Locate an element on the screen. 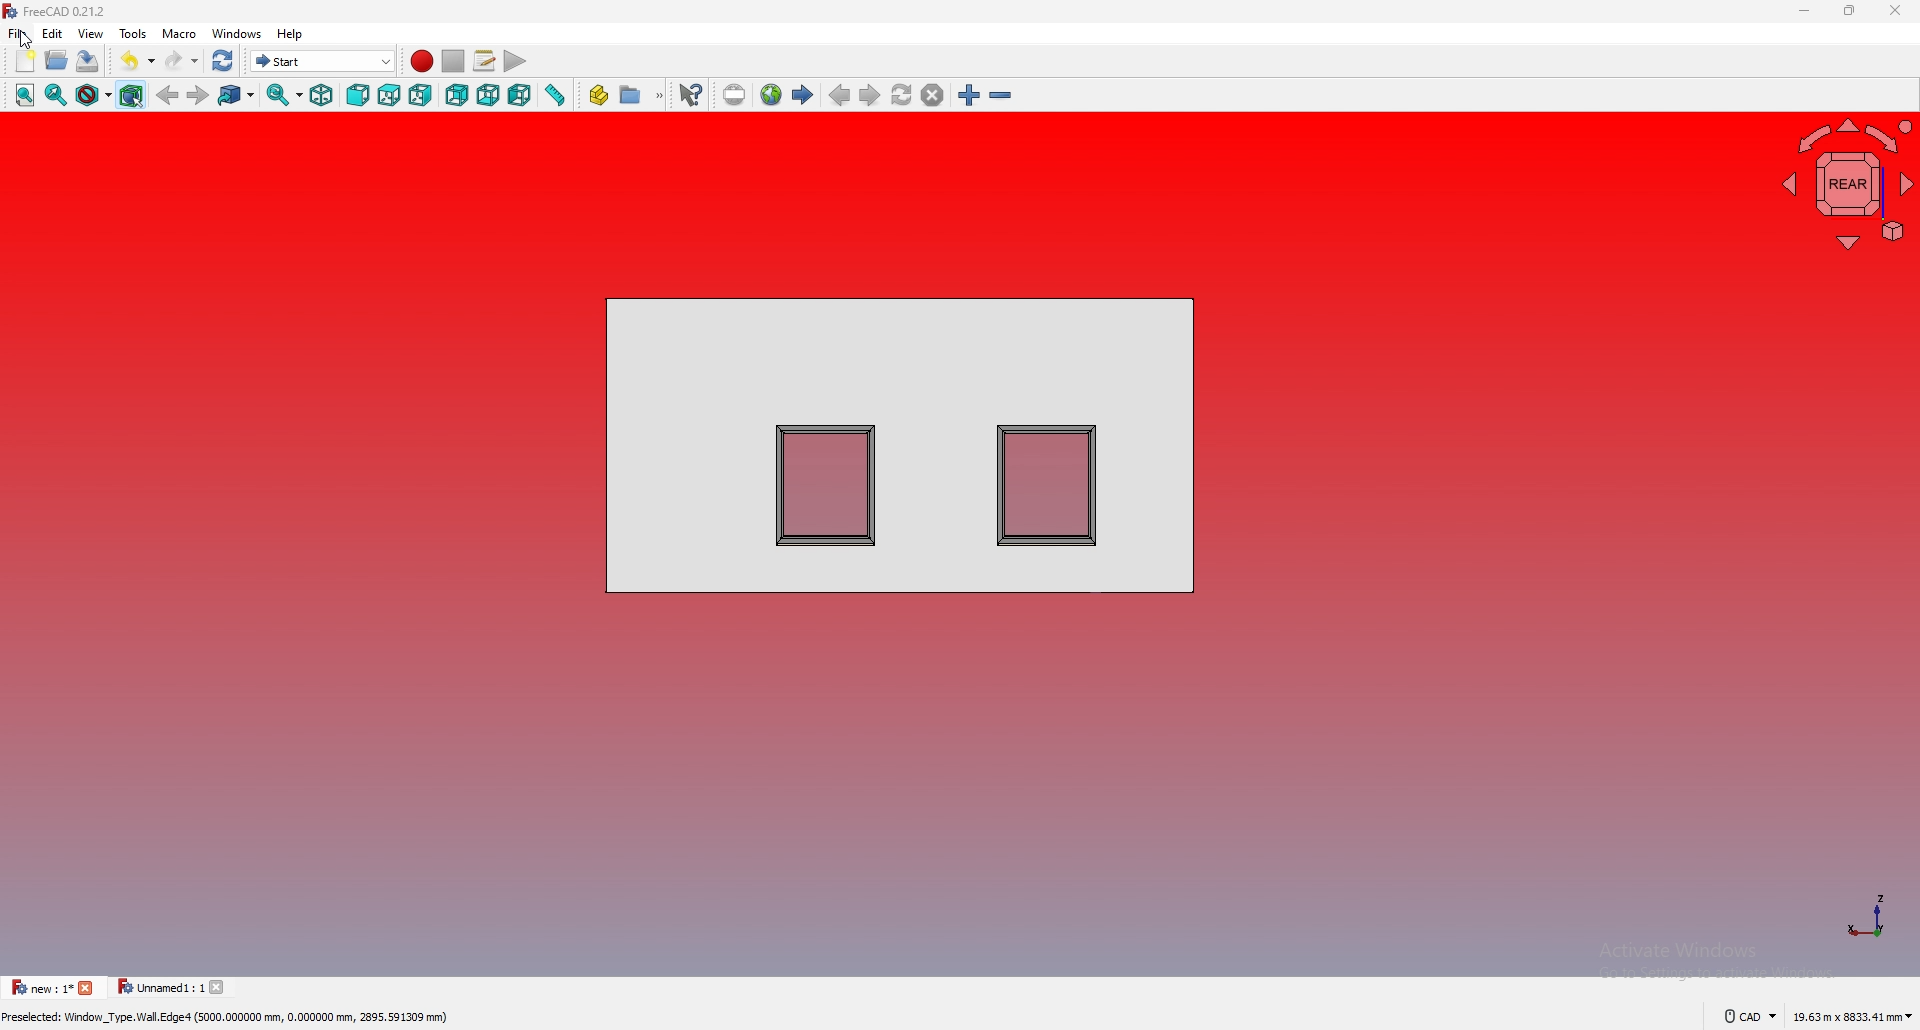  back is located at coordinates (167, 96).